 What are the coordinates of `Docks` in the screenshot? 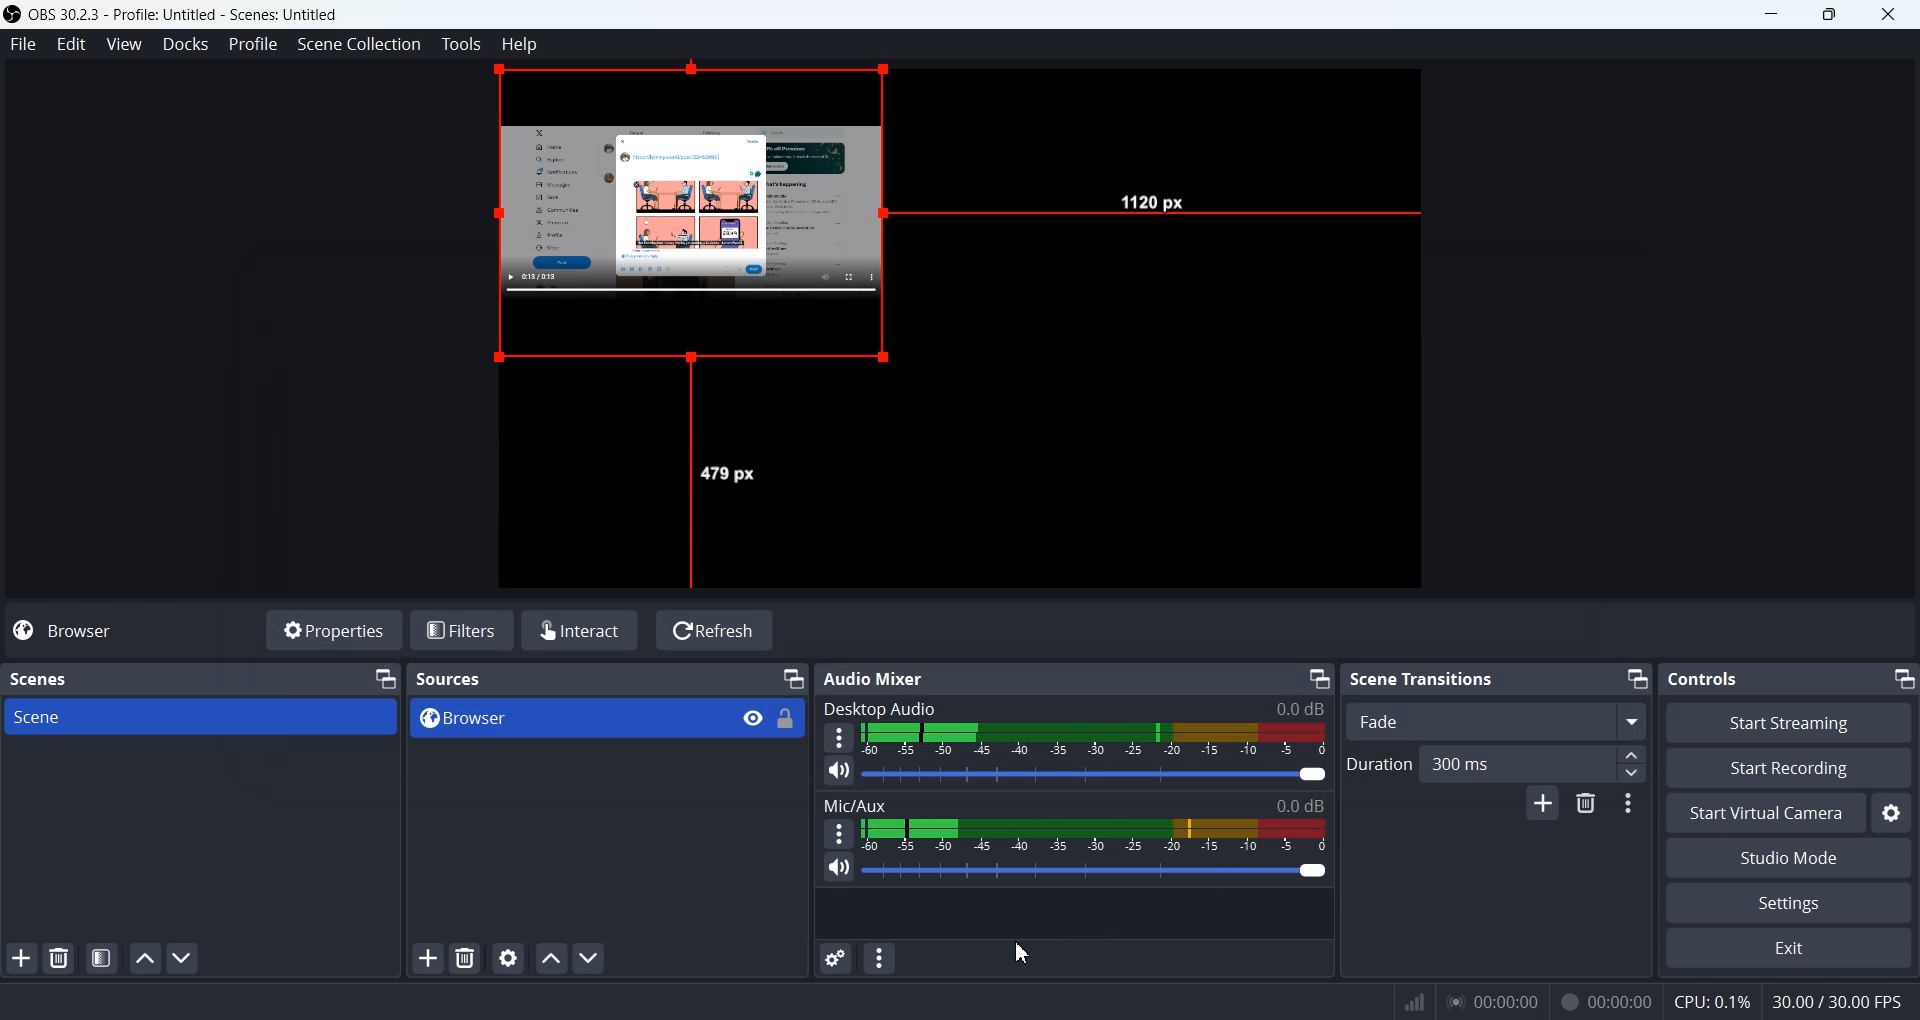 It's located at (186, 45).